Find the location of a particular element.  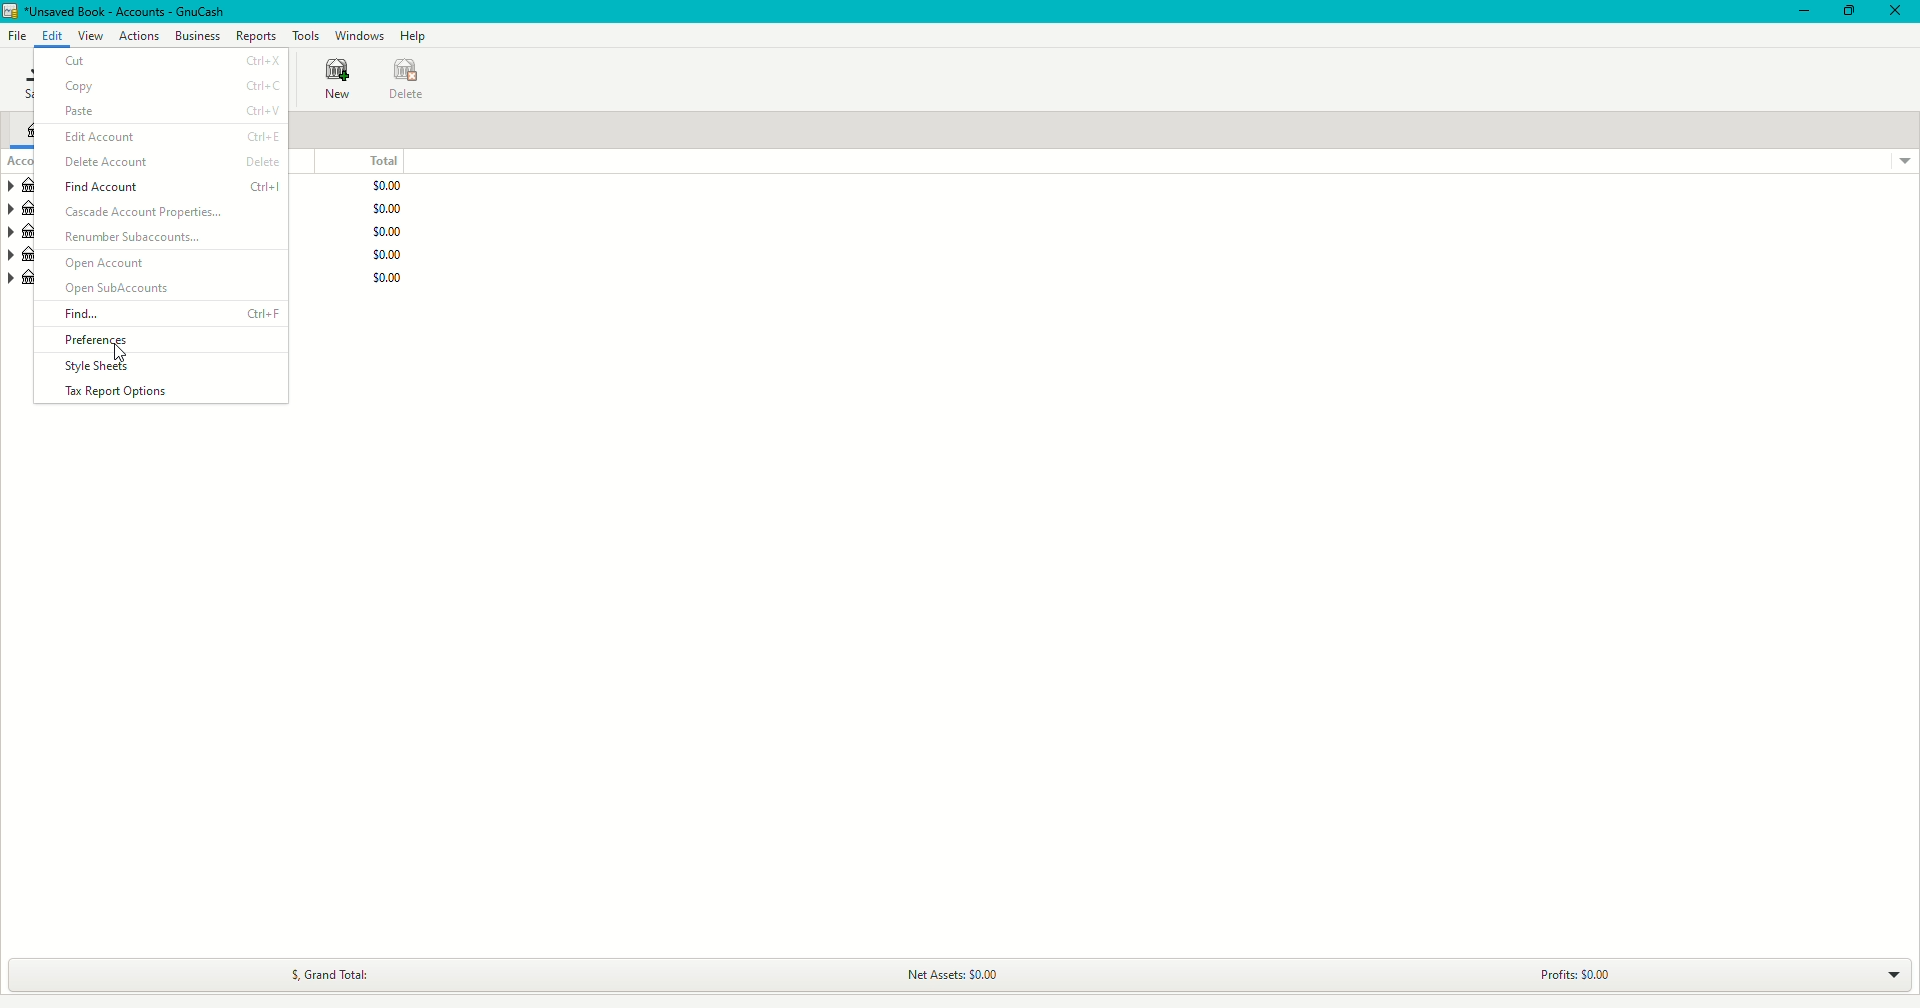

Tools is located at coordinates (306, 35).